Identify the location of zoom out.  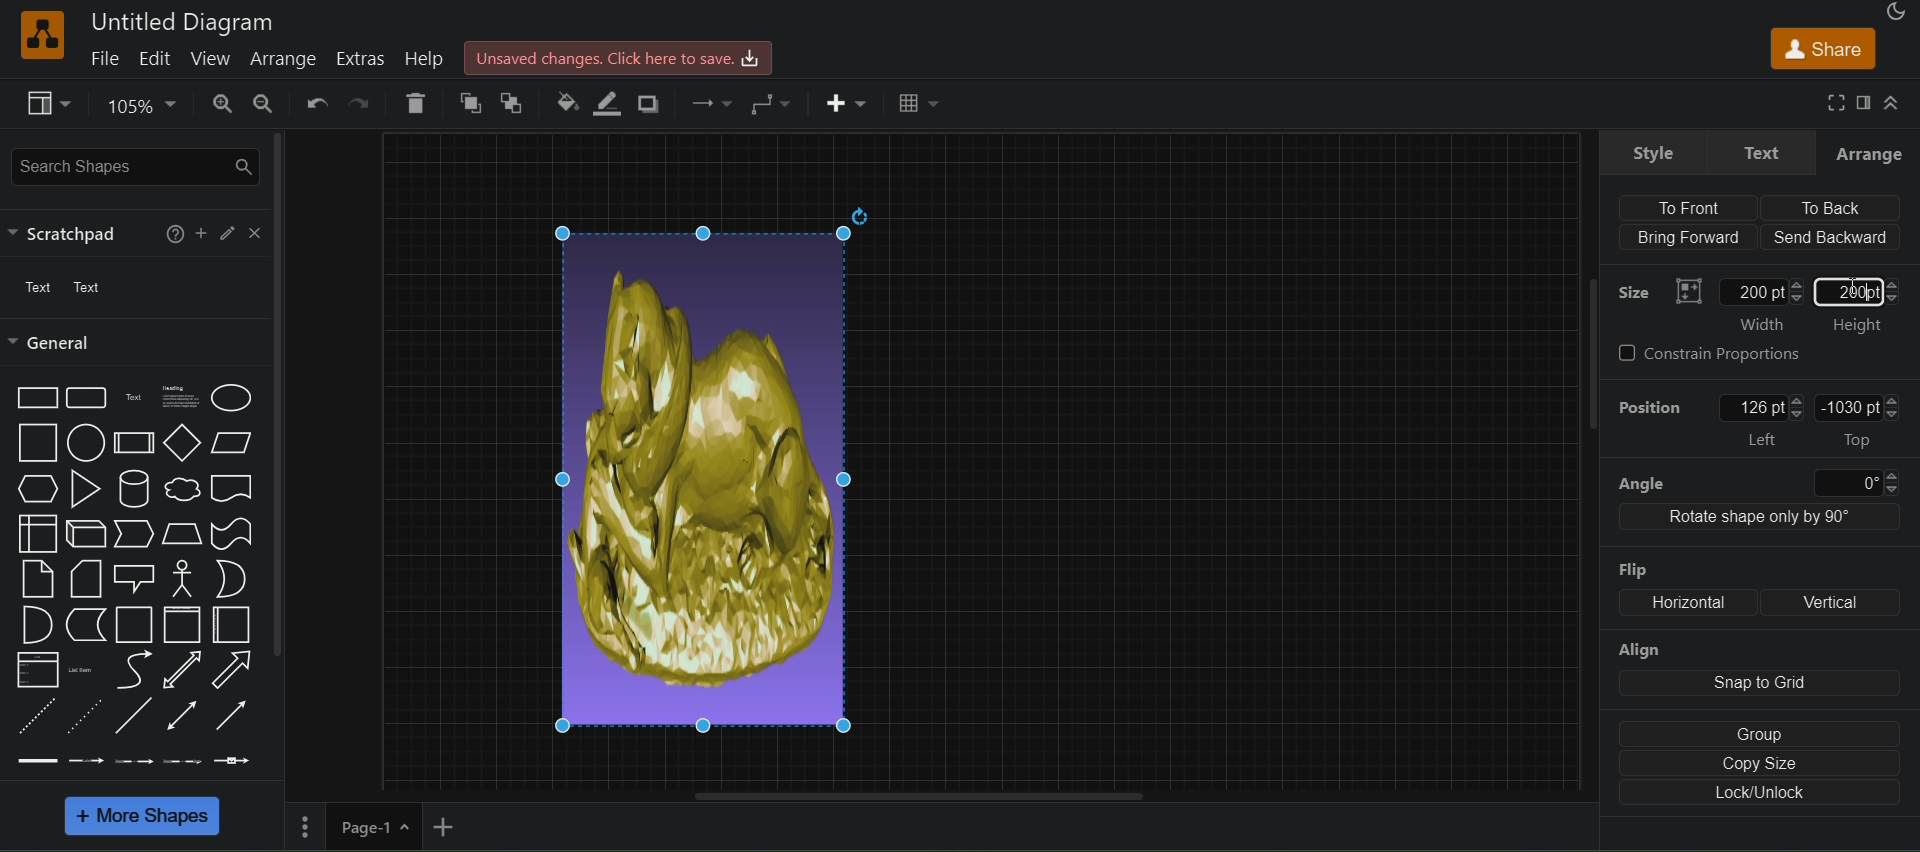
(261, 104).